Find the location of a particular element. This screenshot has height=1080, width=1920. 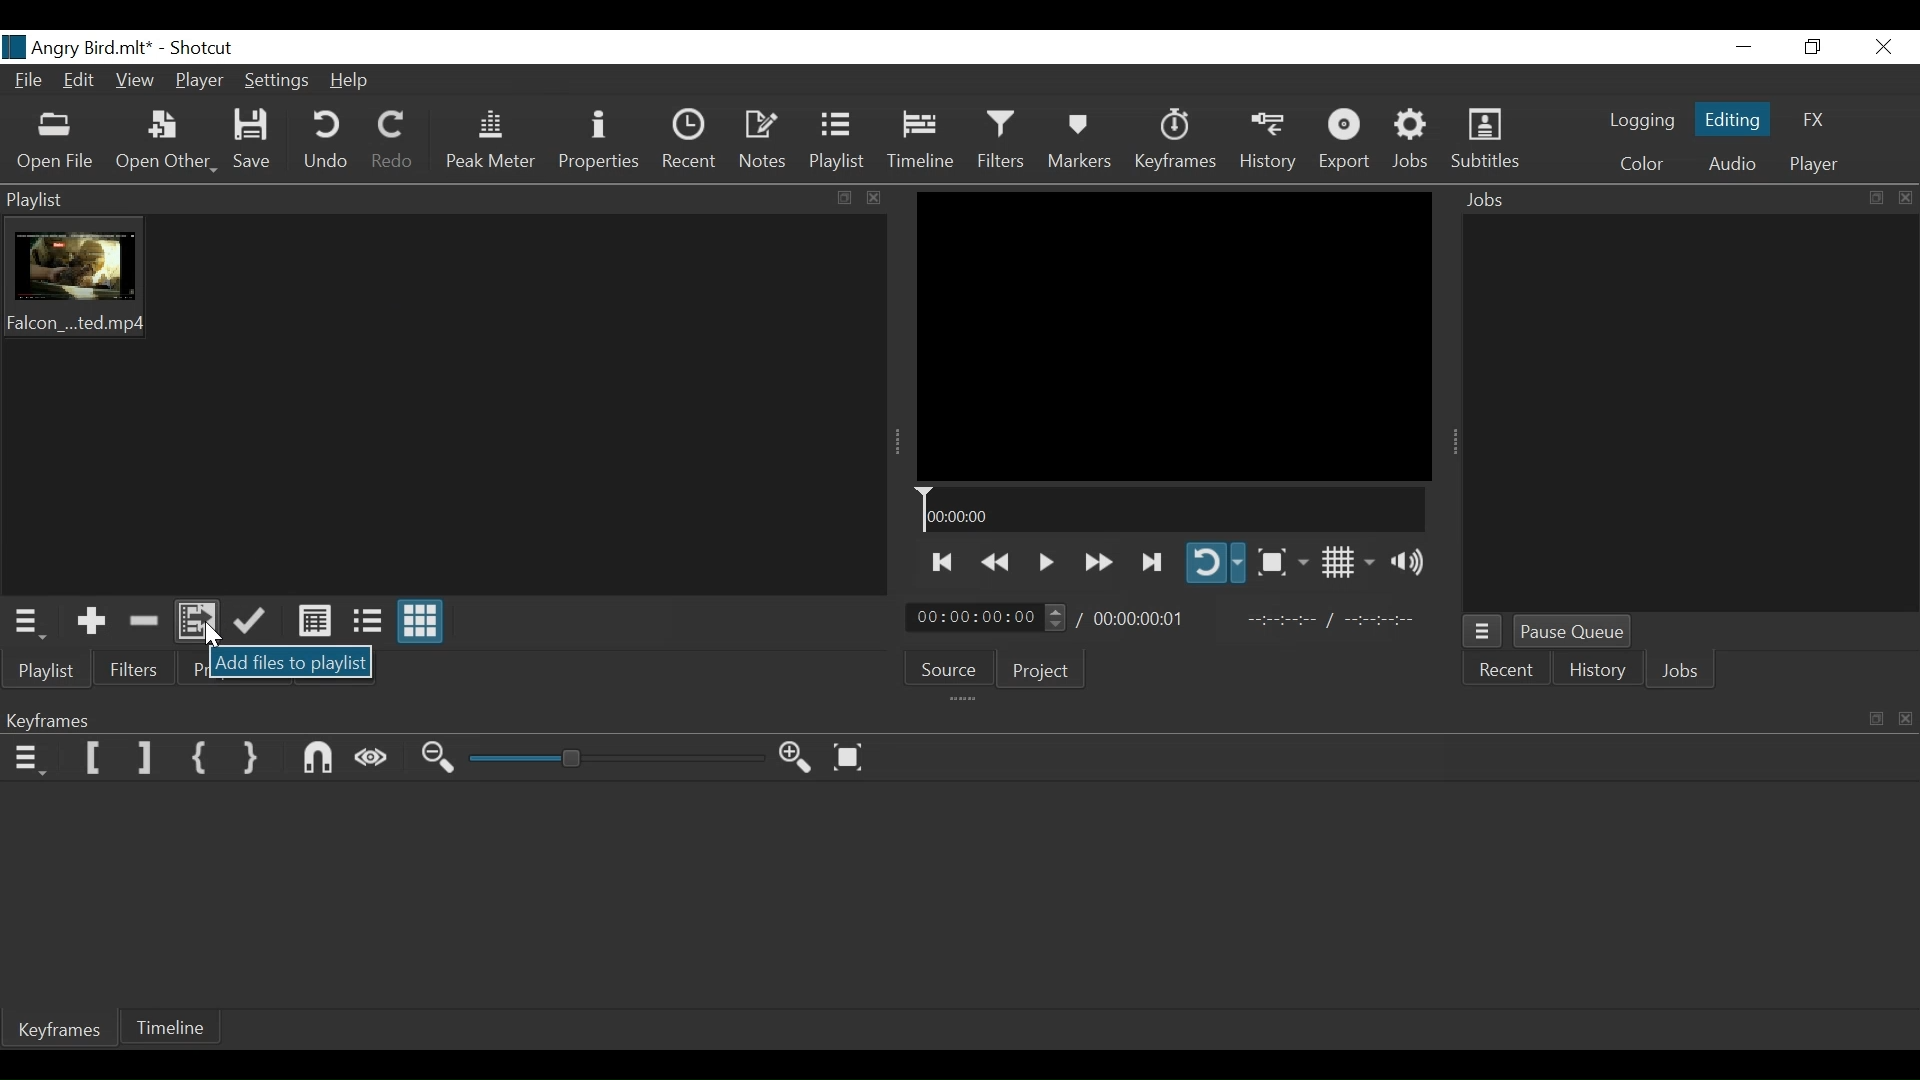

Open File is located at coordinates (59, 145).